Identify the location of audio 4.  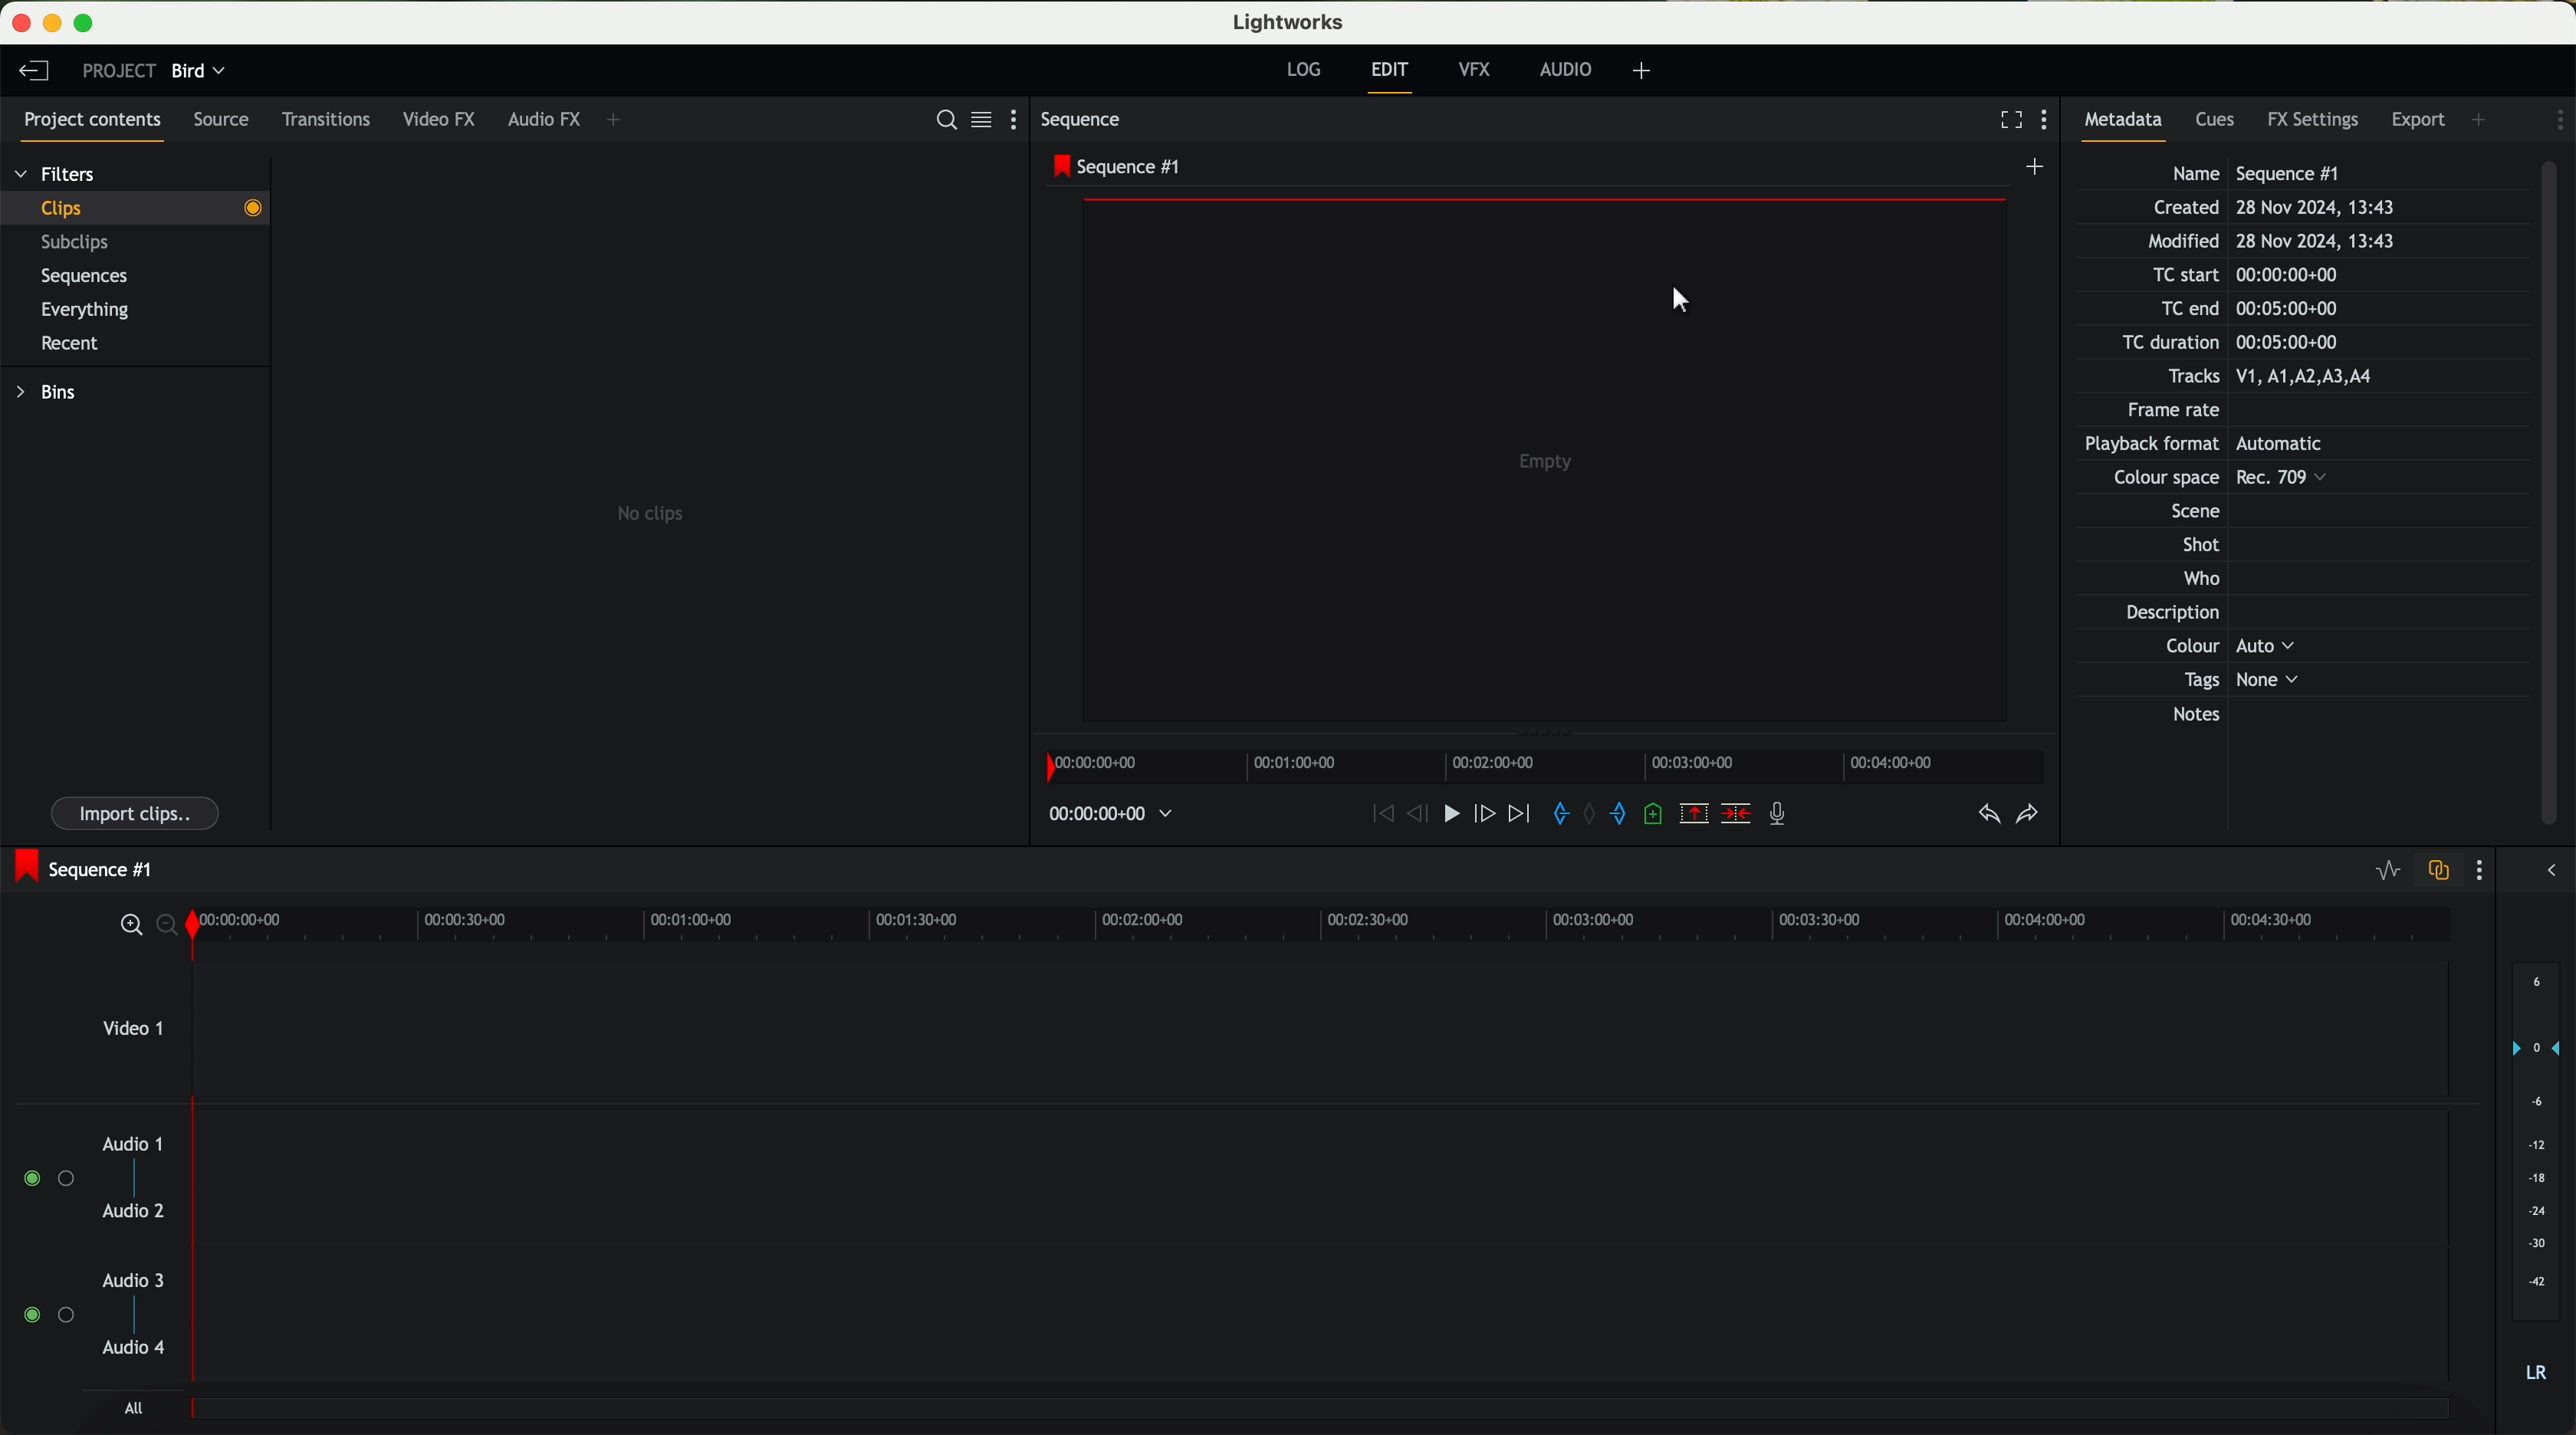
(135, 1353).